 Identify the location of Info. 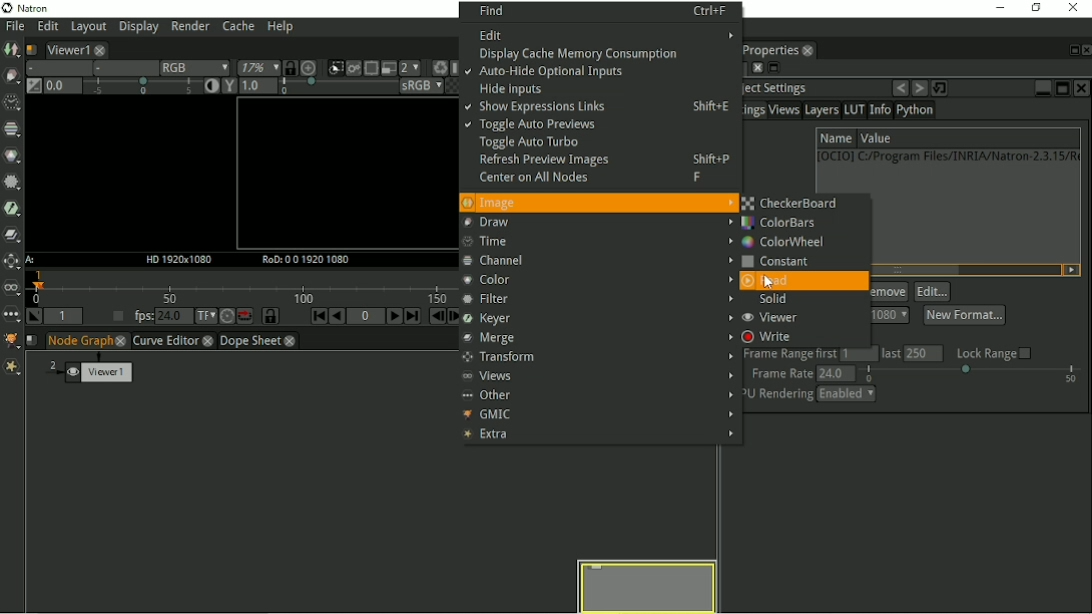
(879, 111).